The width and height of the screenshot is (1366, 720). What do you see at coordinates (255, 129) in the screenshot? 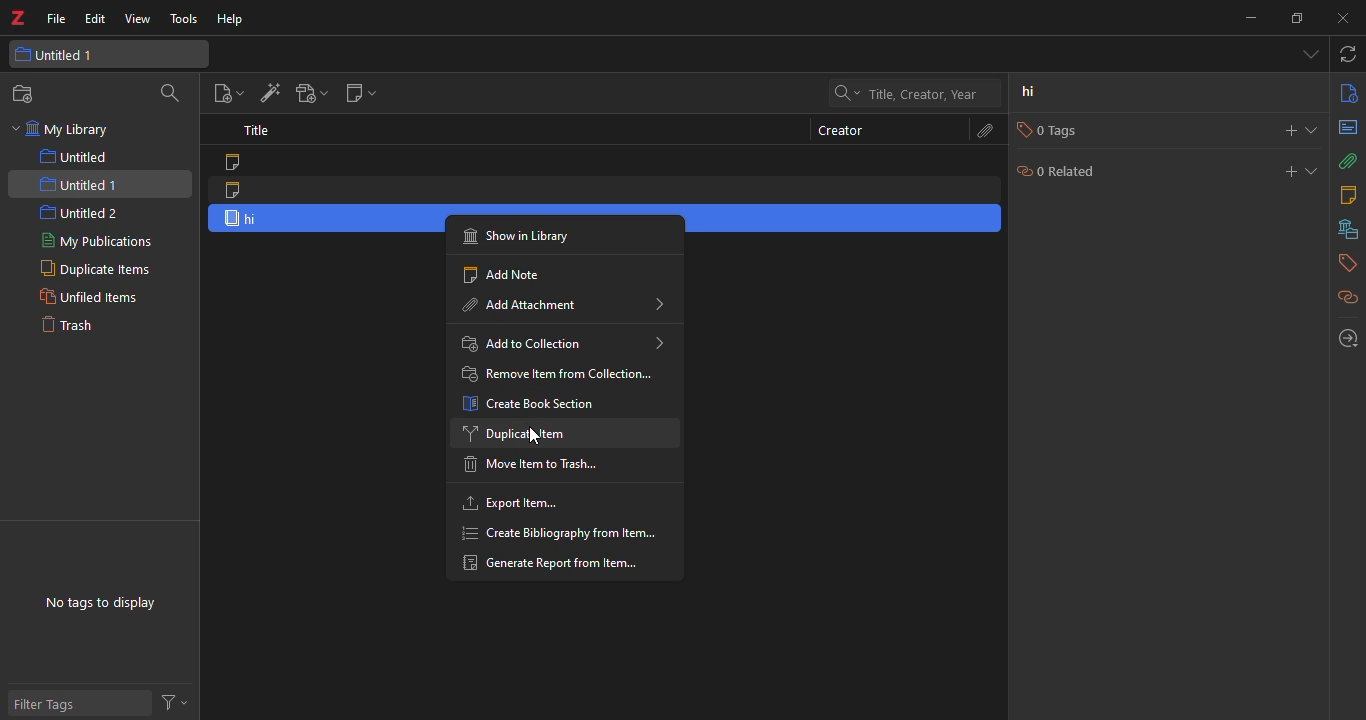
I see `title` at bounding box center [255, 129].